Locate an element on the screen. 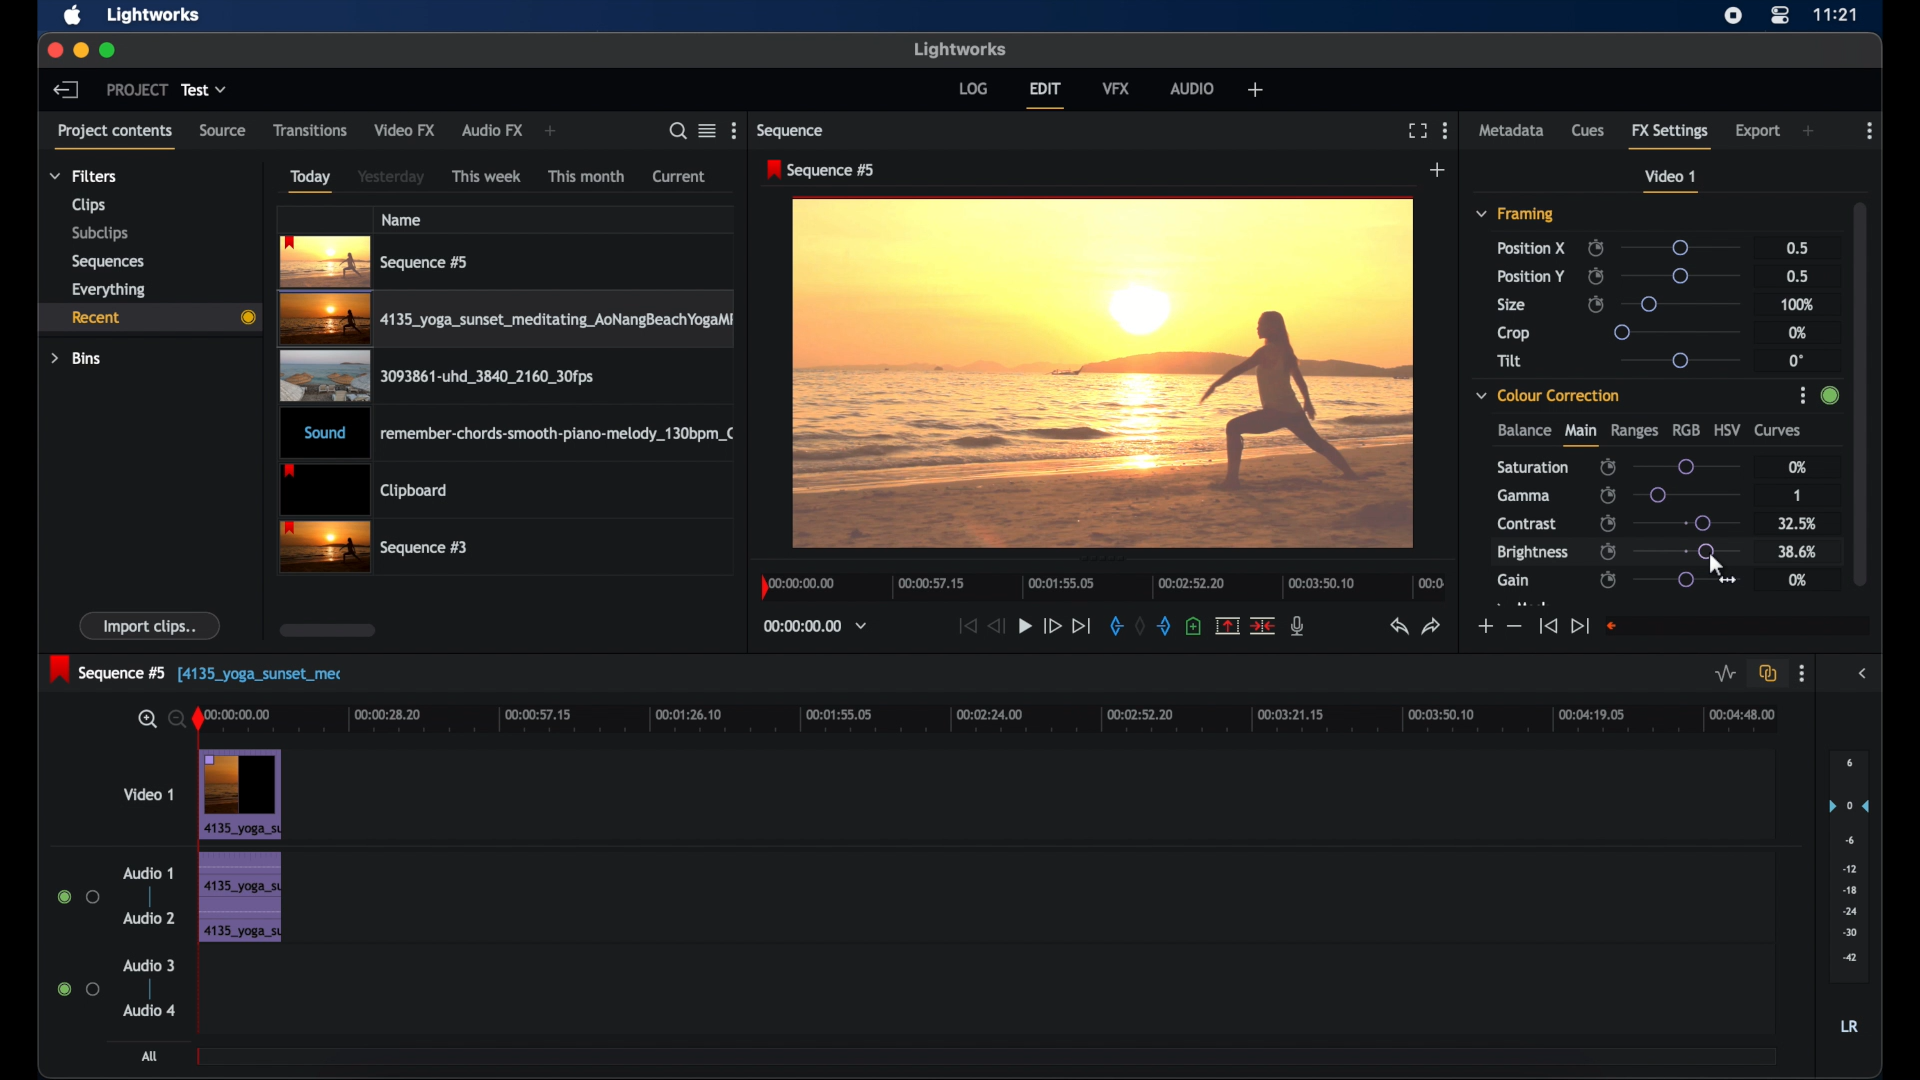  sequence is located at coordinates (822, 170).